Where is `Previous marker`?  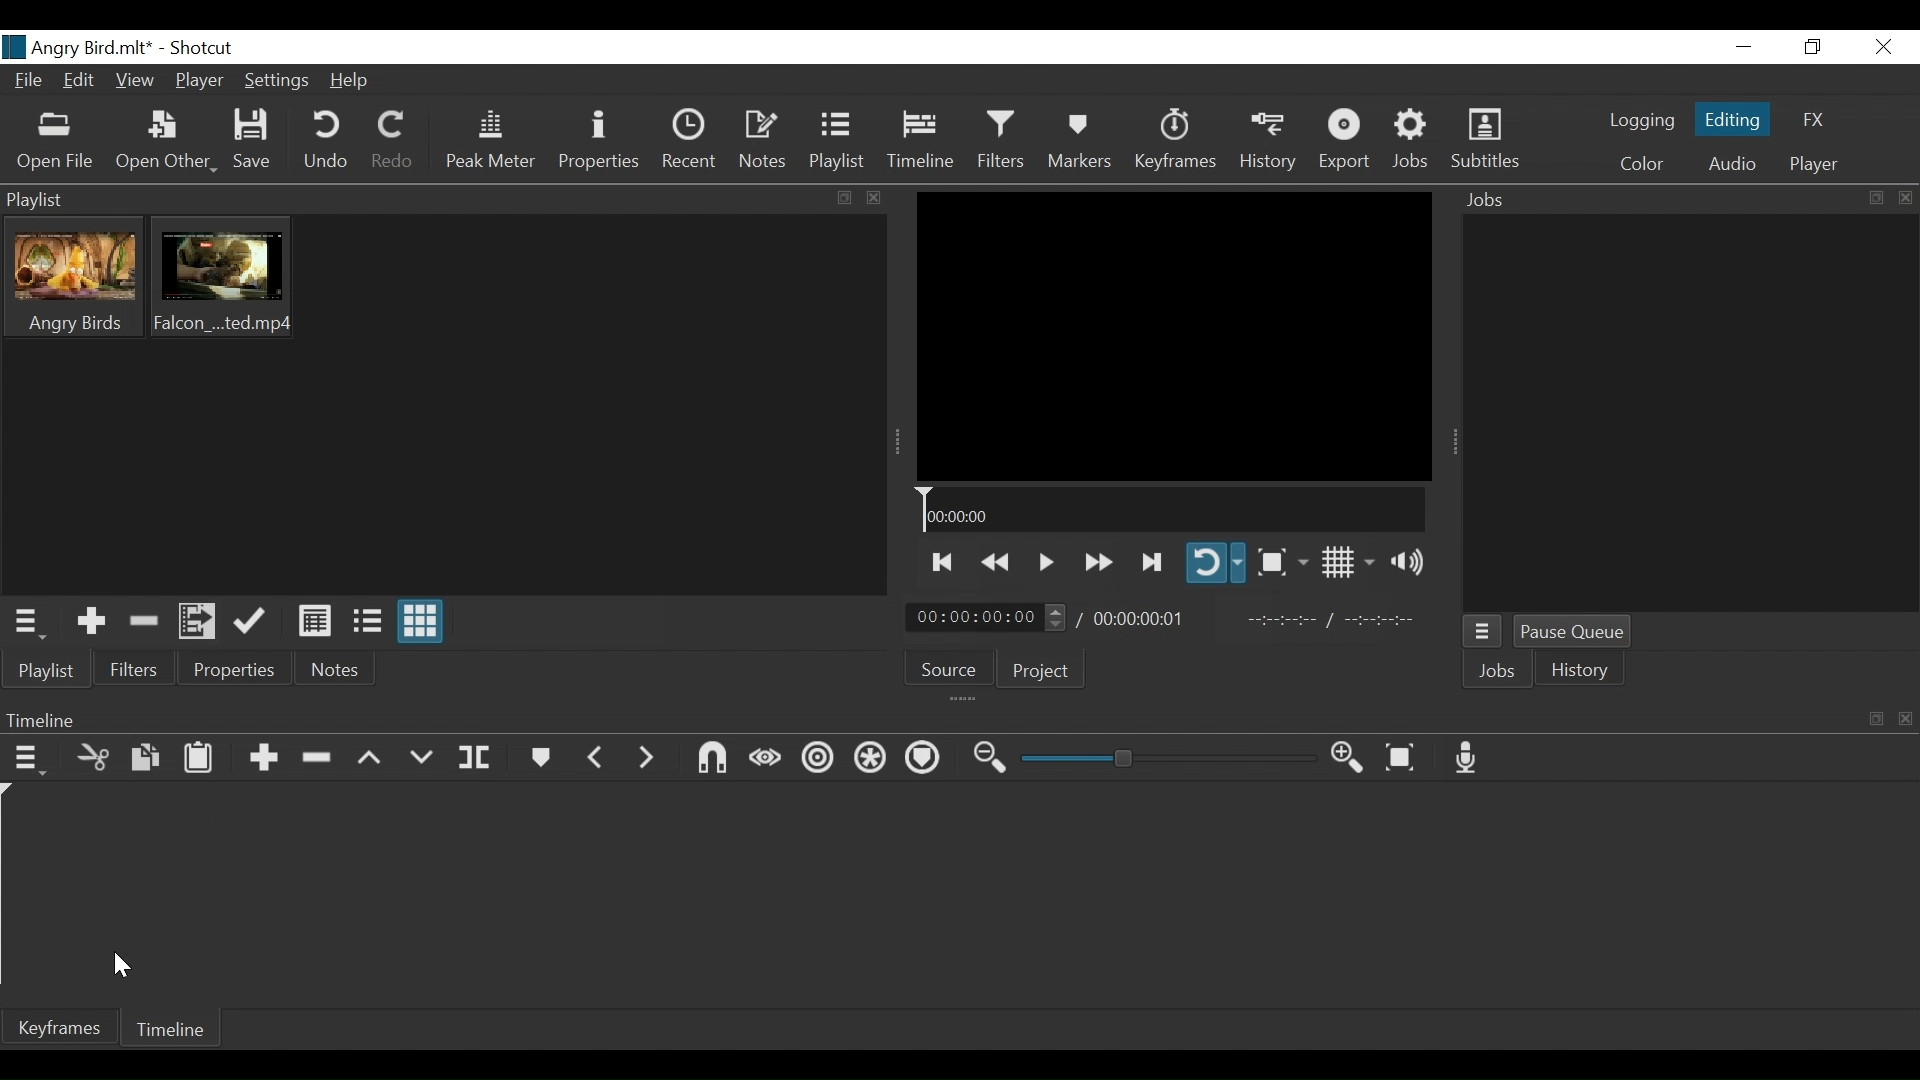 Previous marker is located at coordinates (598, 759).